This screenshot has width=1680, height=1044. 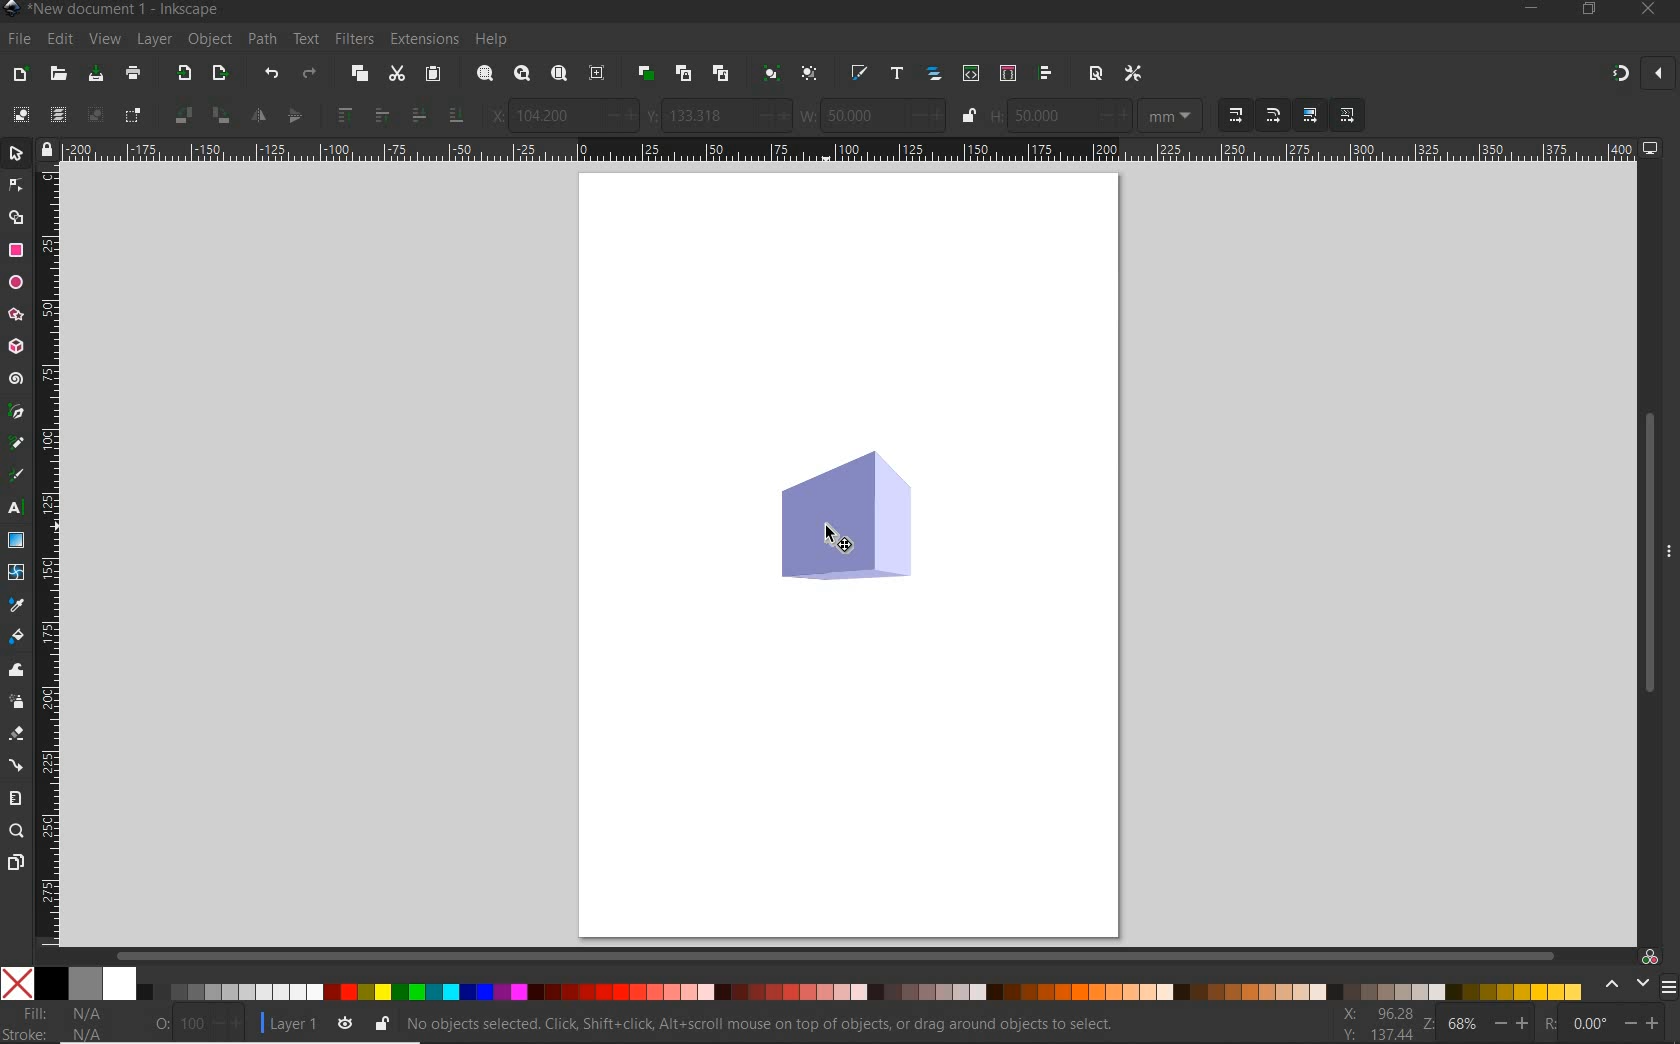 What do you see at coordinates (969, 116) in the screenshot?
I see `lock/unlock` at bounding box center [969, 116].